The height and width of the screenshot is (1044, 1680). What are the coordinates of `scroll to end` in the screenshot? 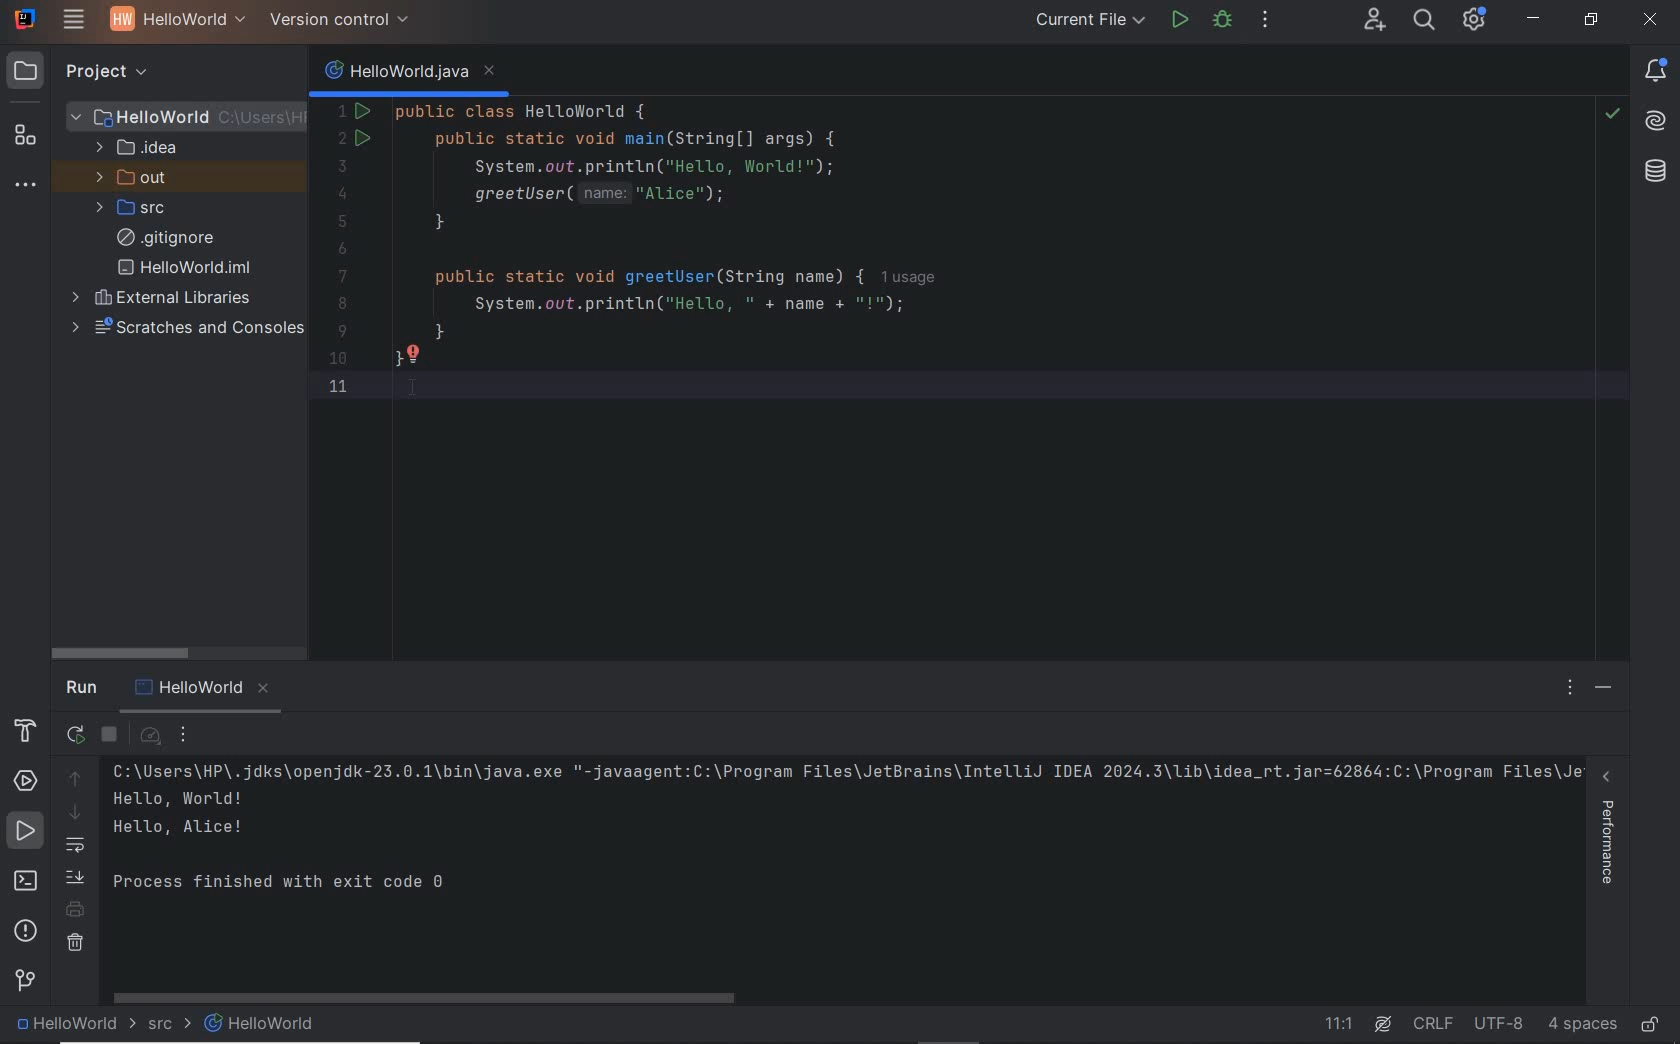 It's located at (76, 879).